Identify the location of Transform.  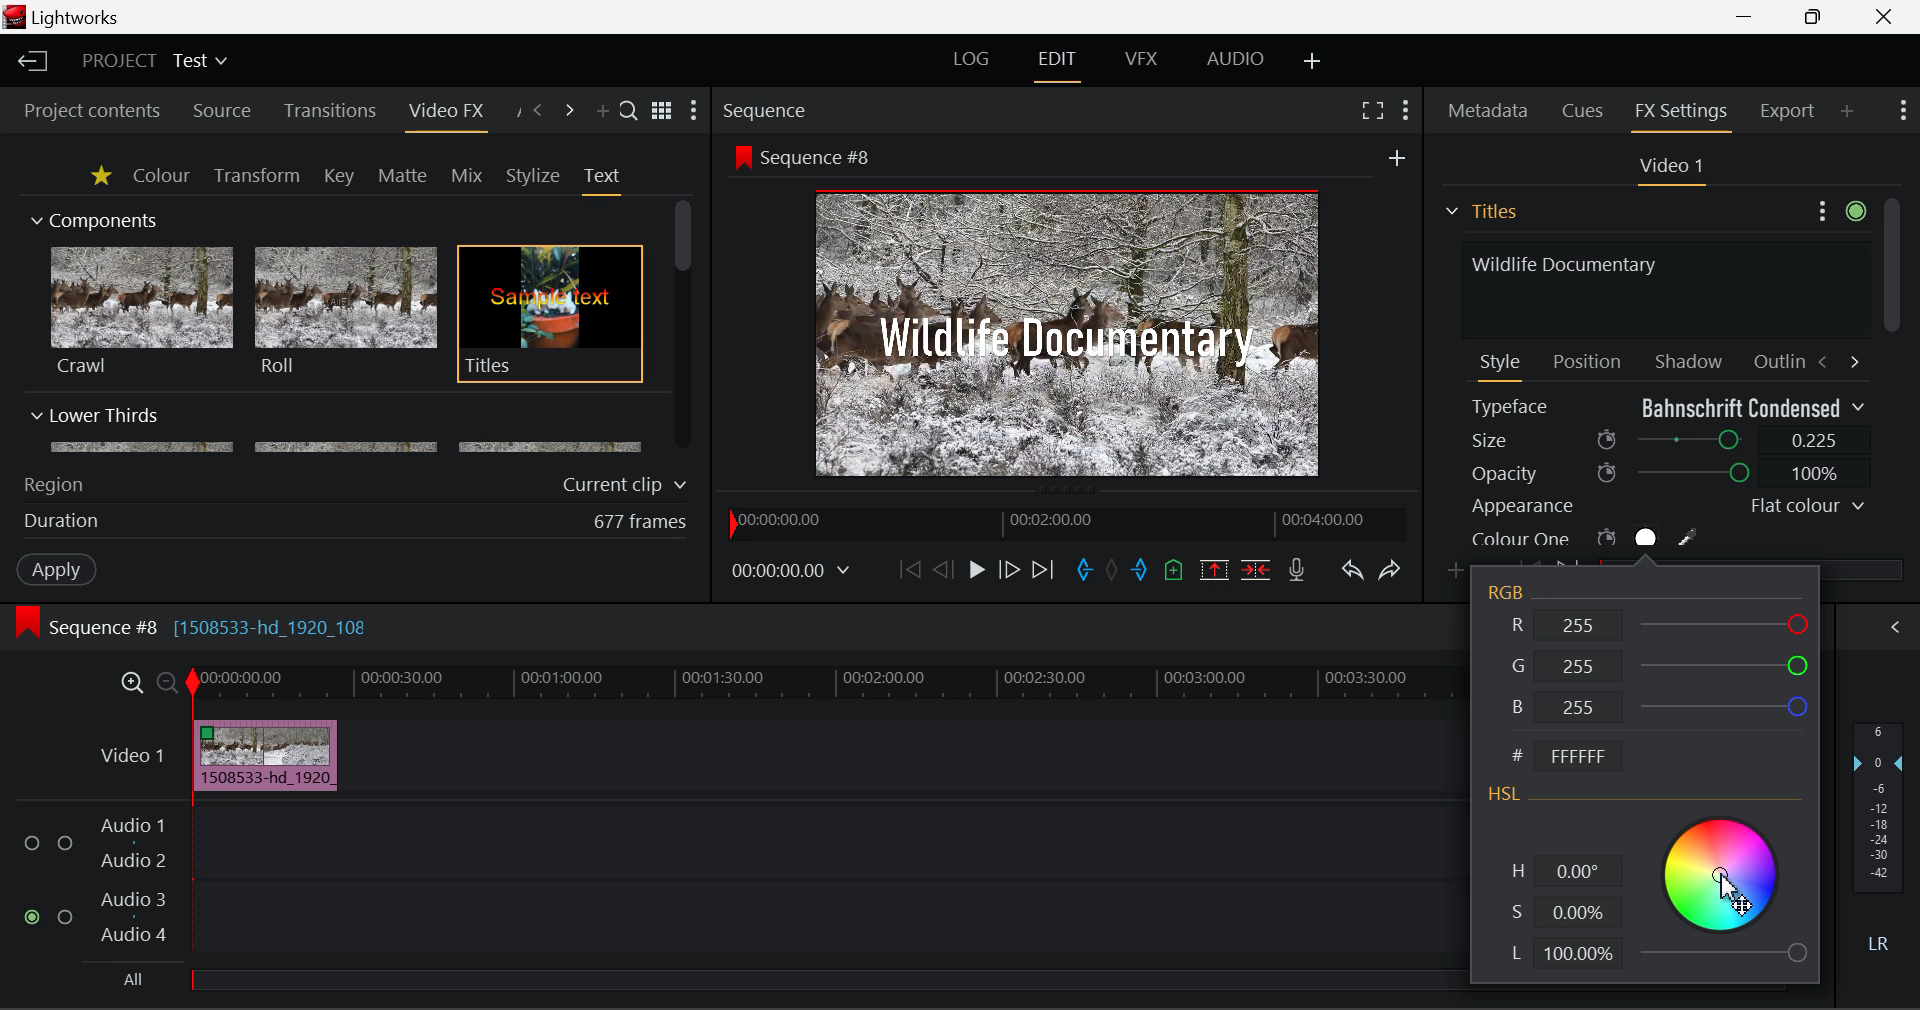
(259, 177).